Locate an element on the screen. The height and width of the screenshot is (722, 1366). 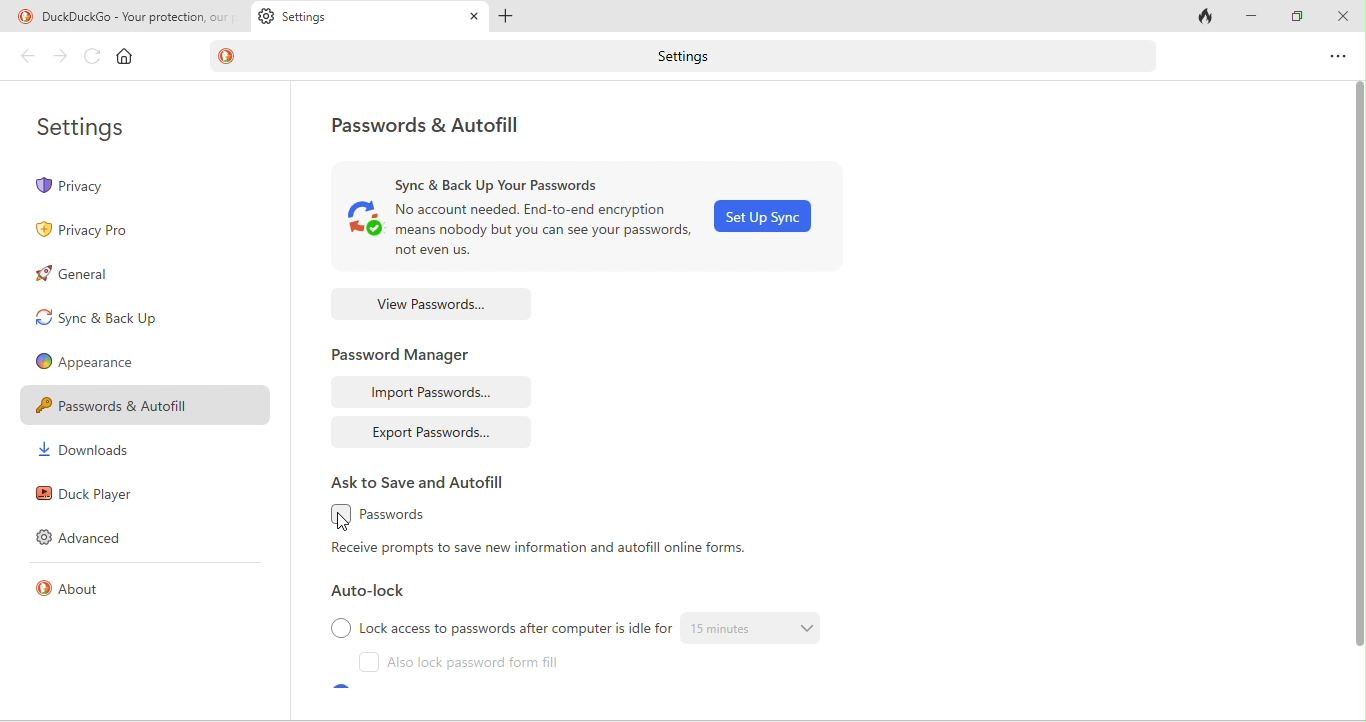
duckduckgo logo is located at coordinates (20, 17).